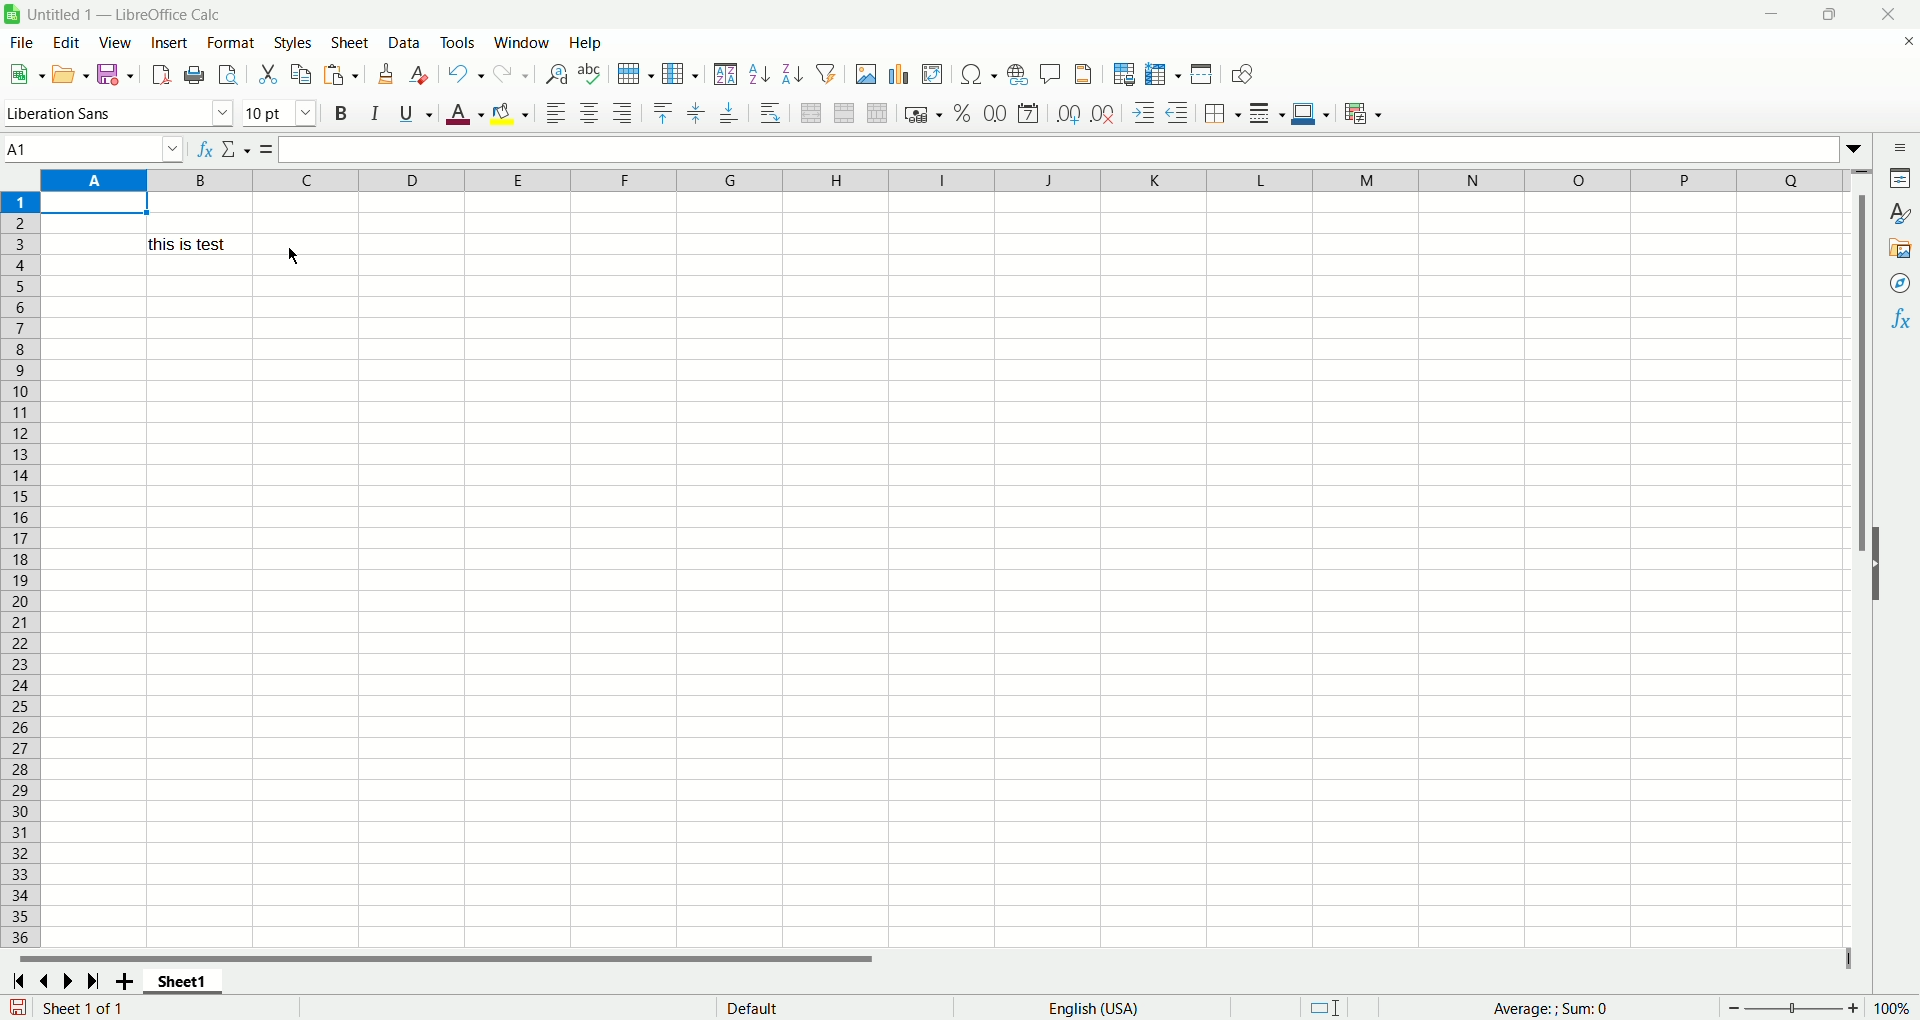 This screenshot has width=1920, height=1020. Describe the element at coordinates (1055, 149) in the screenshot. I see `input line` at that location.